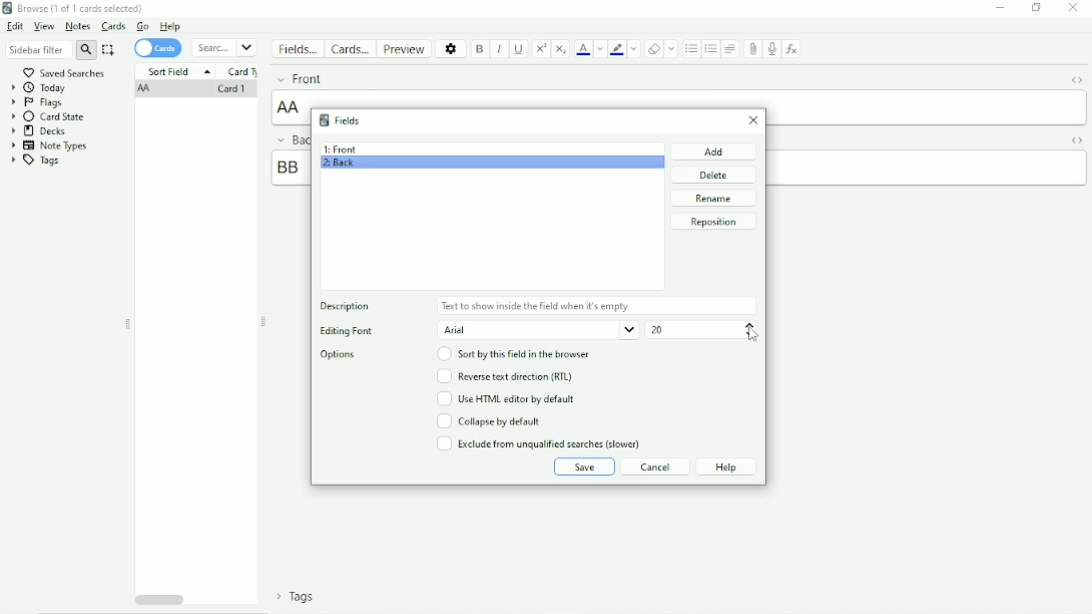 Image resolution: width=1092 pixels, height=614 pixels. What do you see at coordinates (656, 467) in the screenshot?
I see `Cancel` at bounding box center [656, 467].